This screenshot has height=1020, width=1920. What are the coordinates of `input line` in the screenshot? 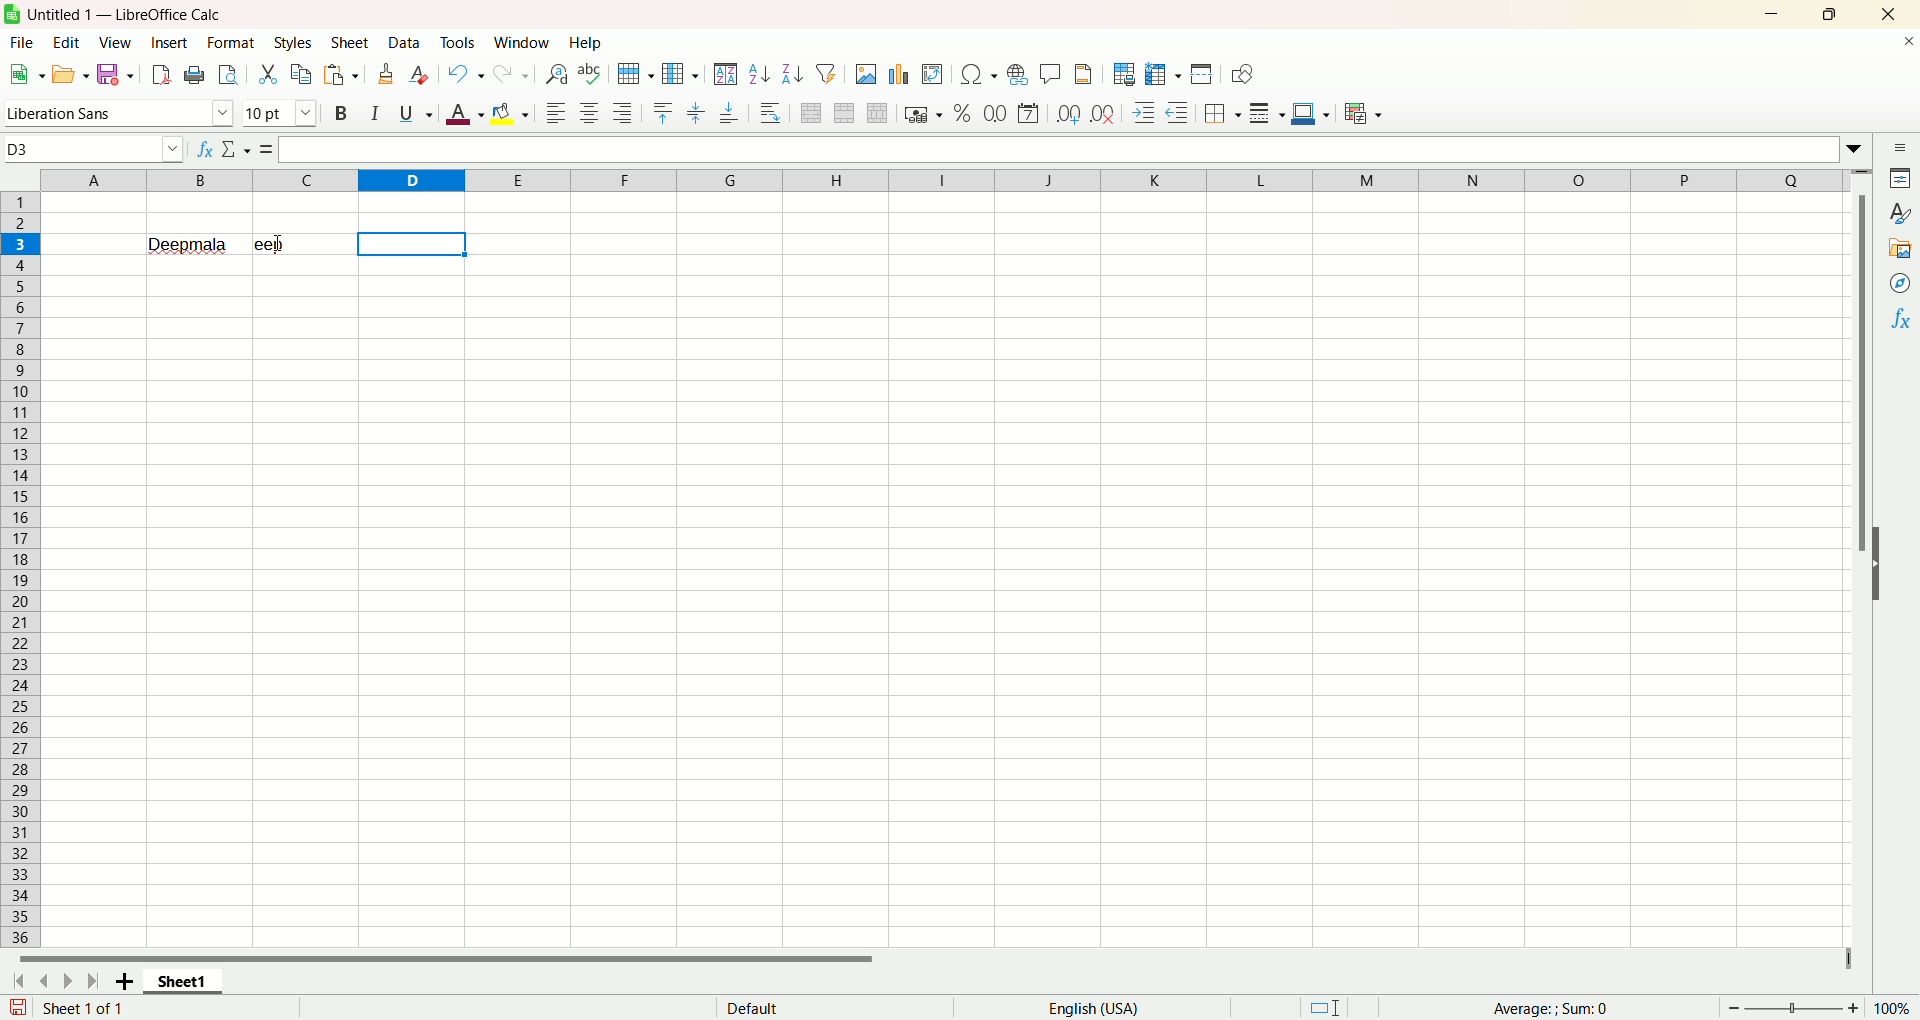 It's located at (1073, 149).